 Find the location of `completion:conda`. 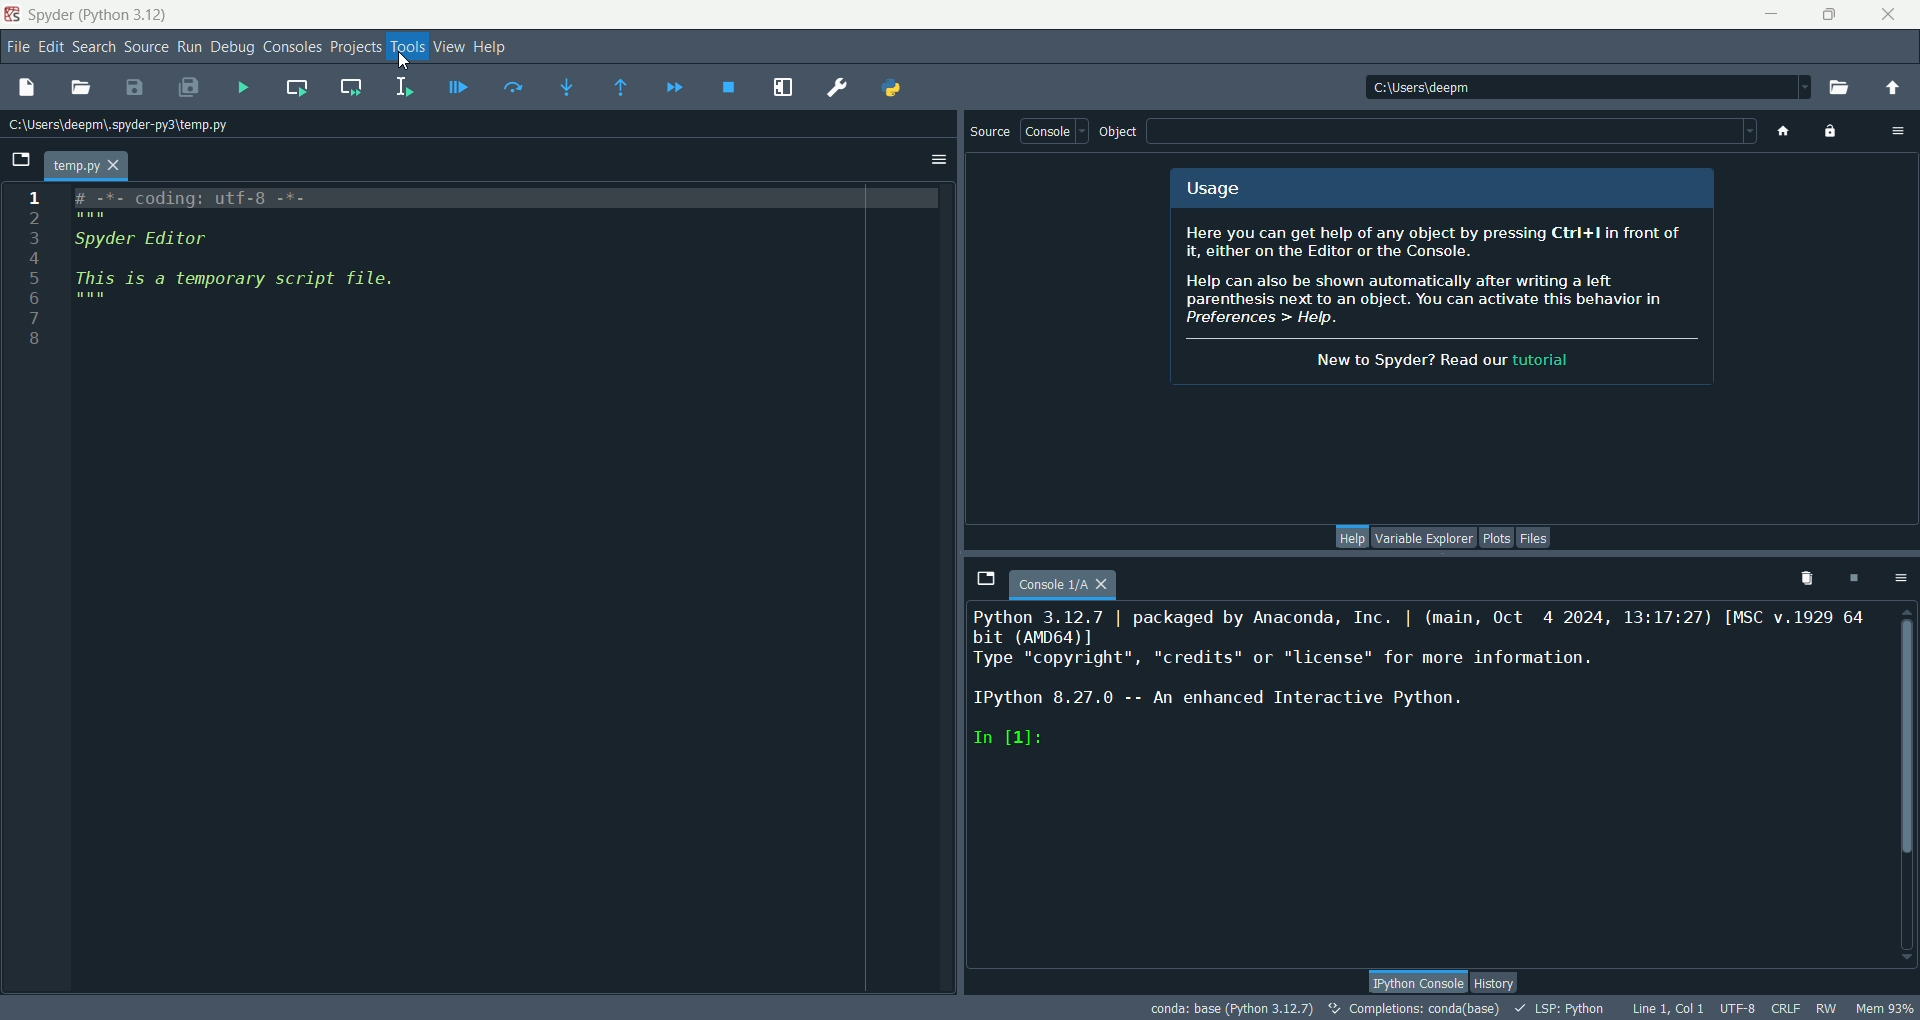

completion:conda is located at coordinates (1413, 1011).